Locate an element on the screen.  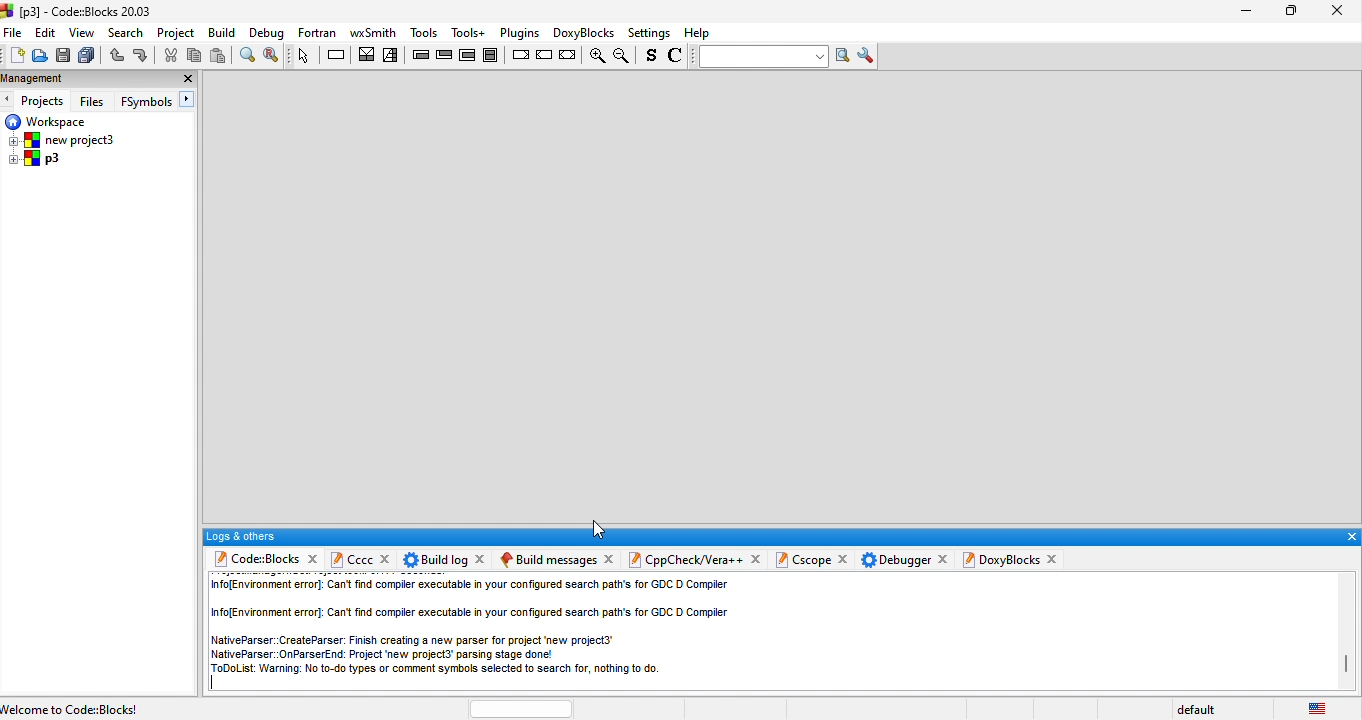
close is located at coordinates (187, 79).